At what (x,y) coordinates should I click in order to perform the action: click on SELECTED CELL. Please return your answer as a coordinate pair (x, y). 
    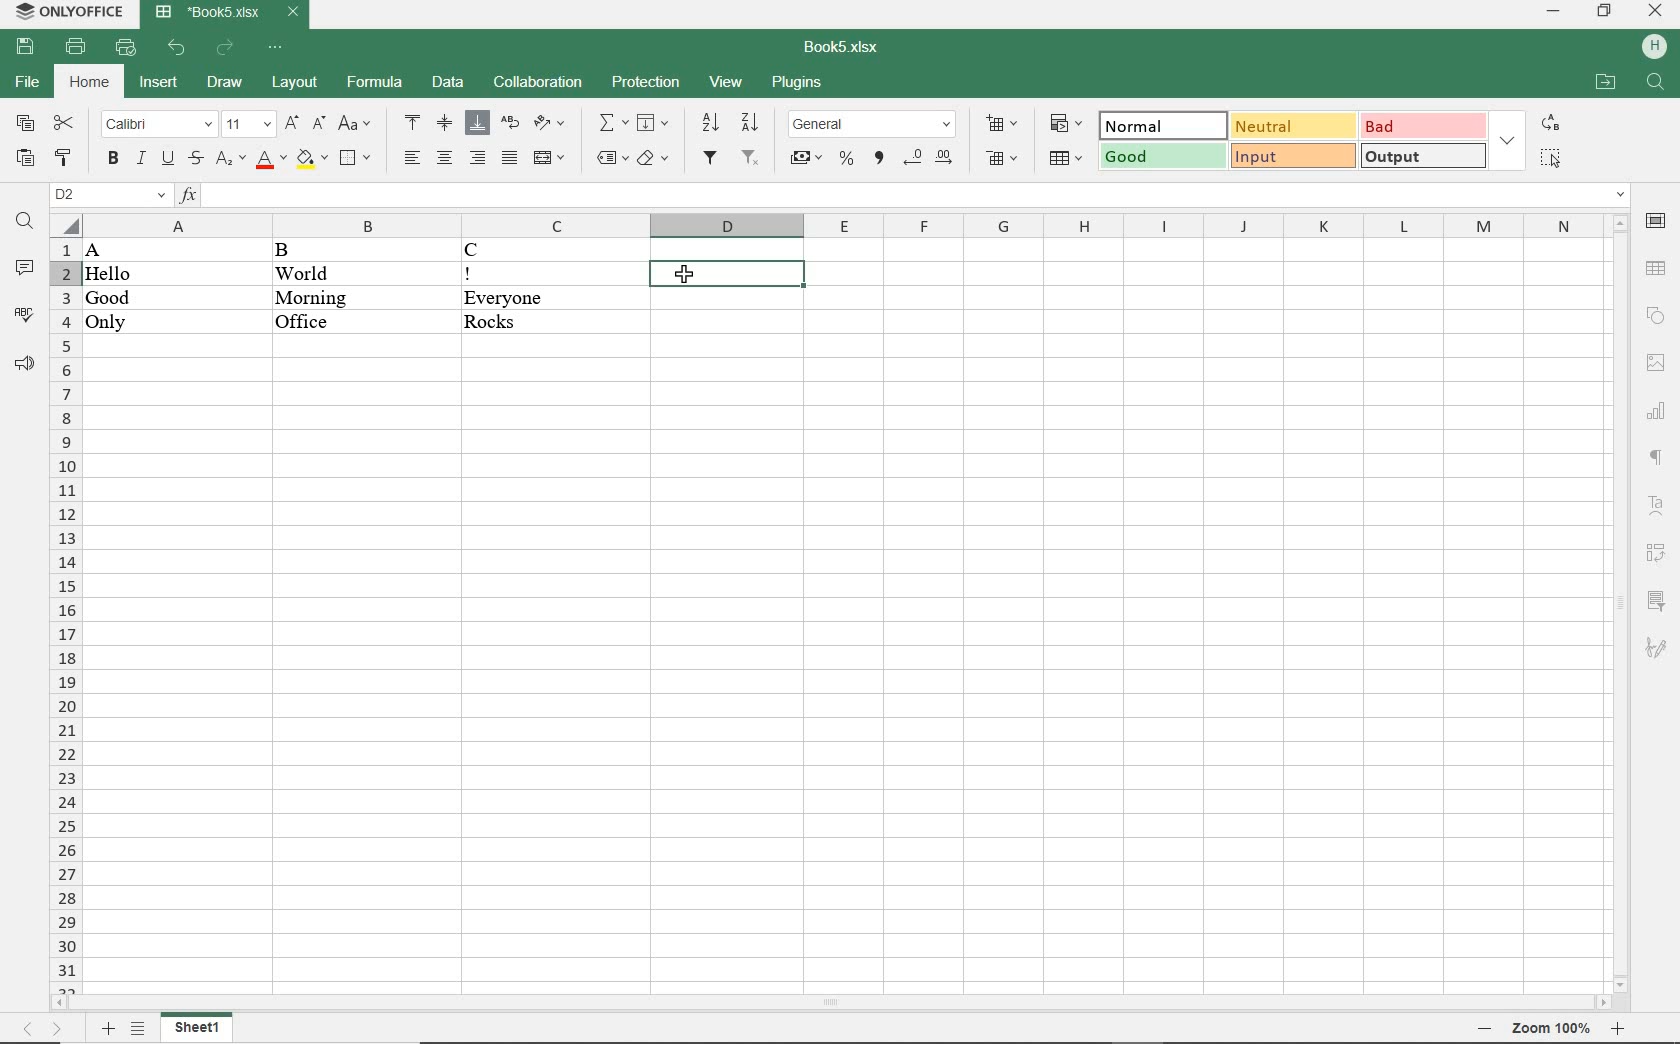
    Looking at the image, I should click on (734, 274).